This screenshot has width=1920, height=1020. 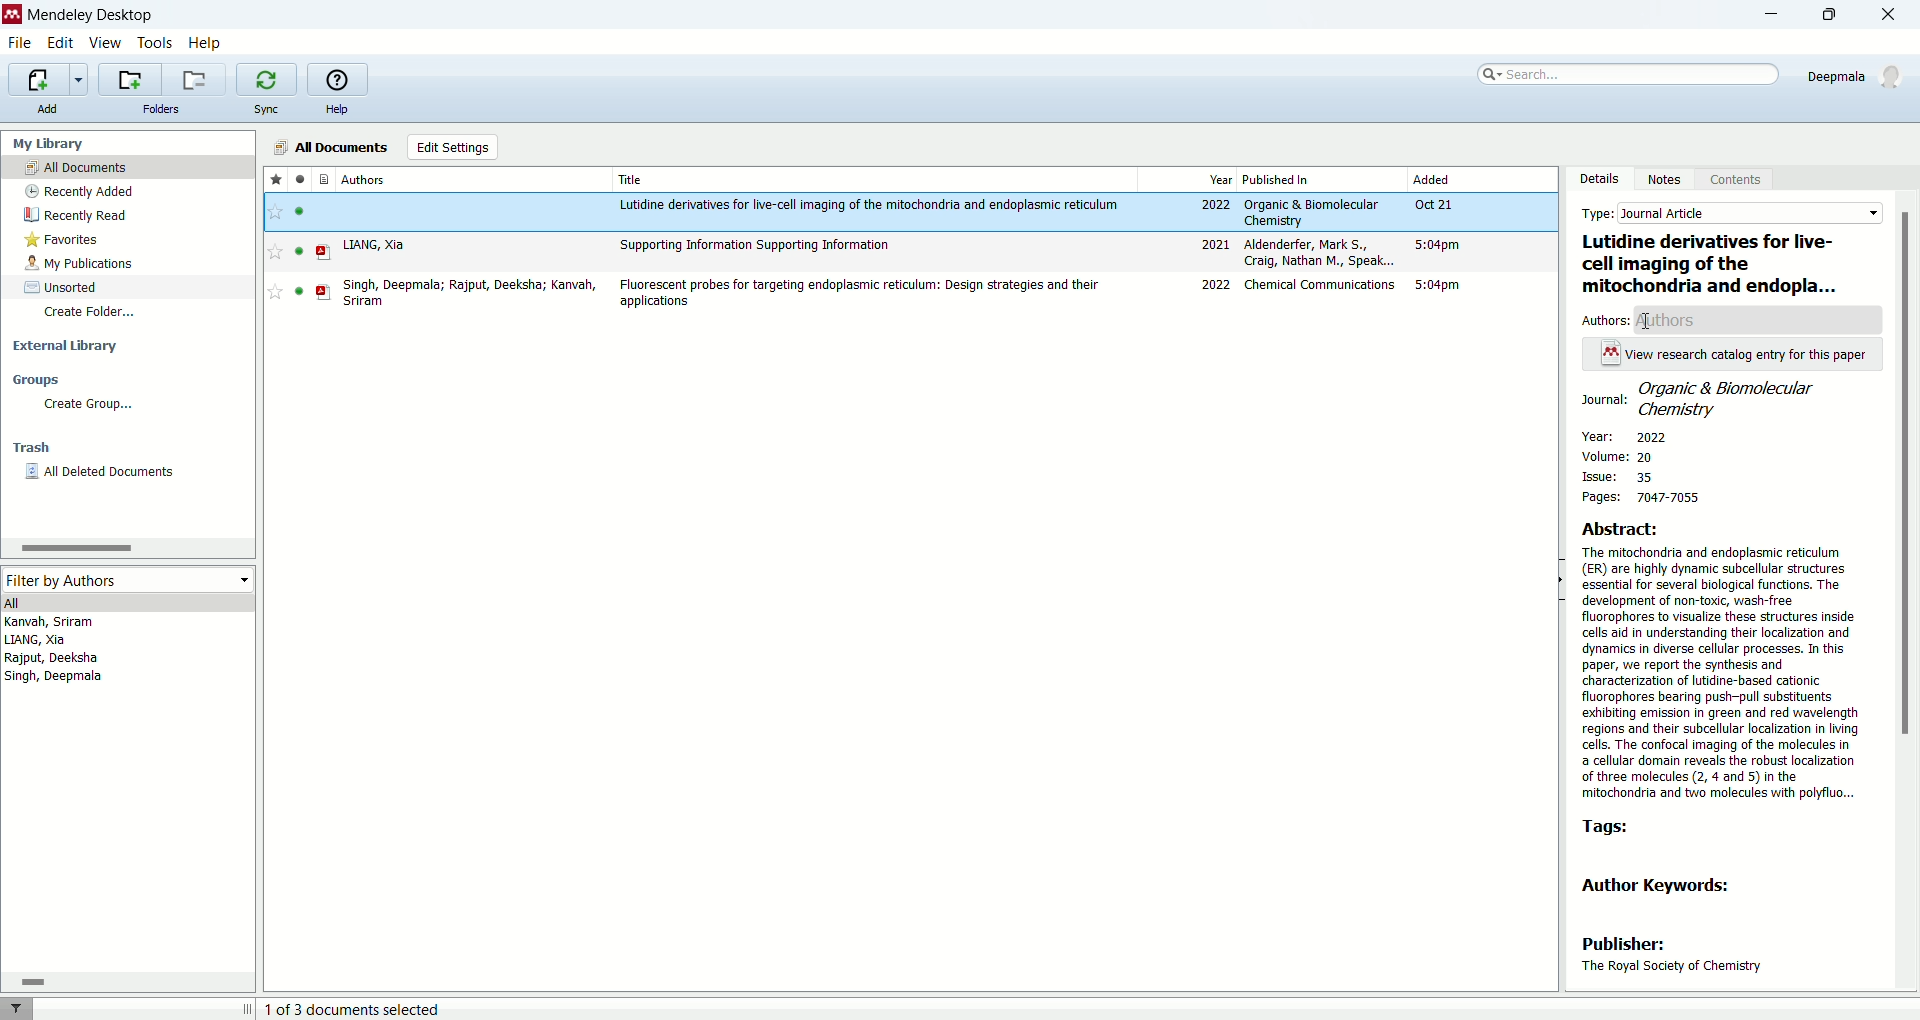 What do you see at coordinates (862, 294) in the screenshot?
I see `Flourescent probes for targeting endoplasmic reticulum: Design strategies and their applications` at bounding box center [862, 294].